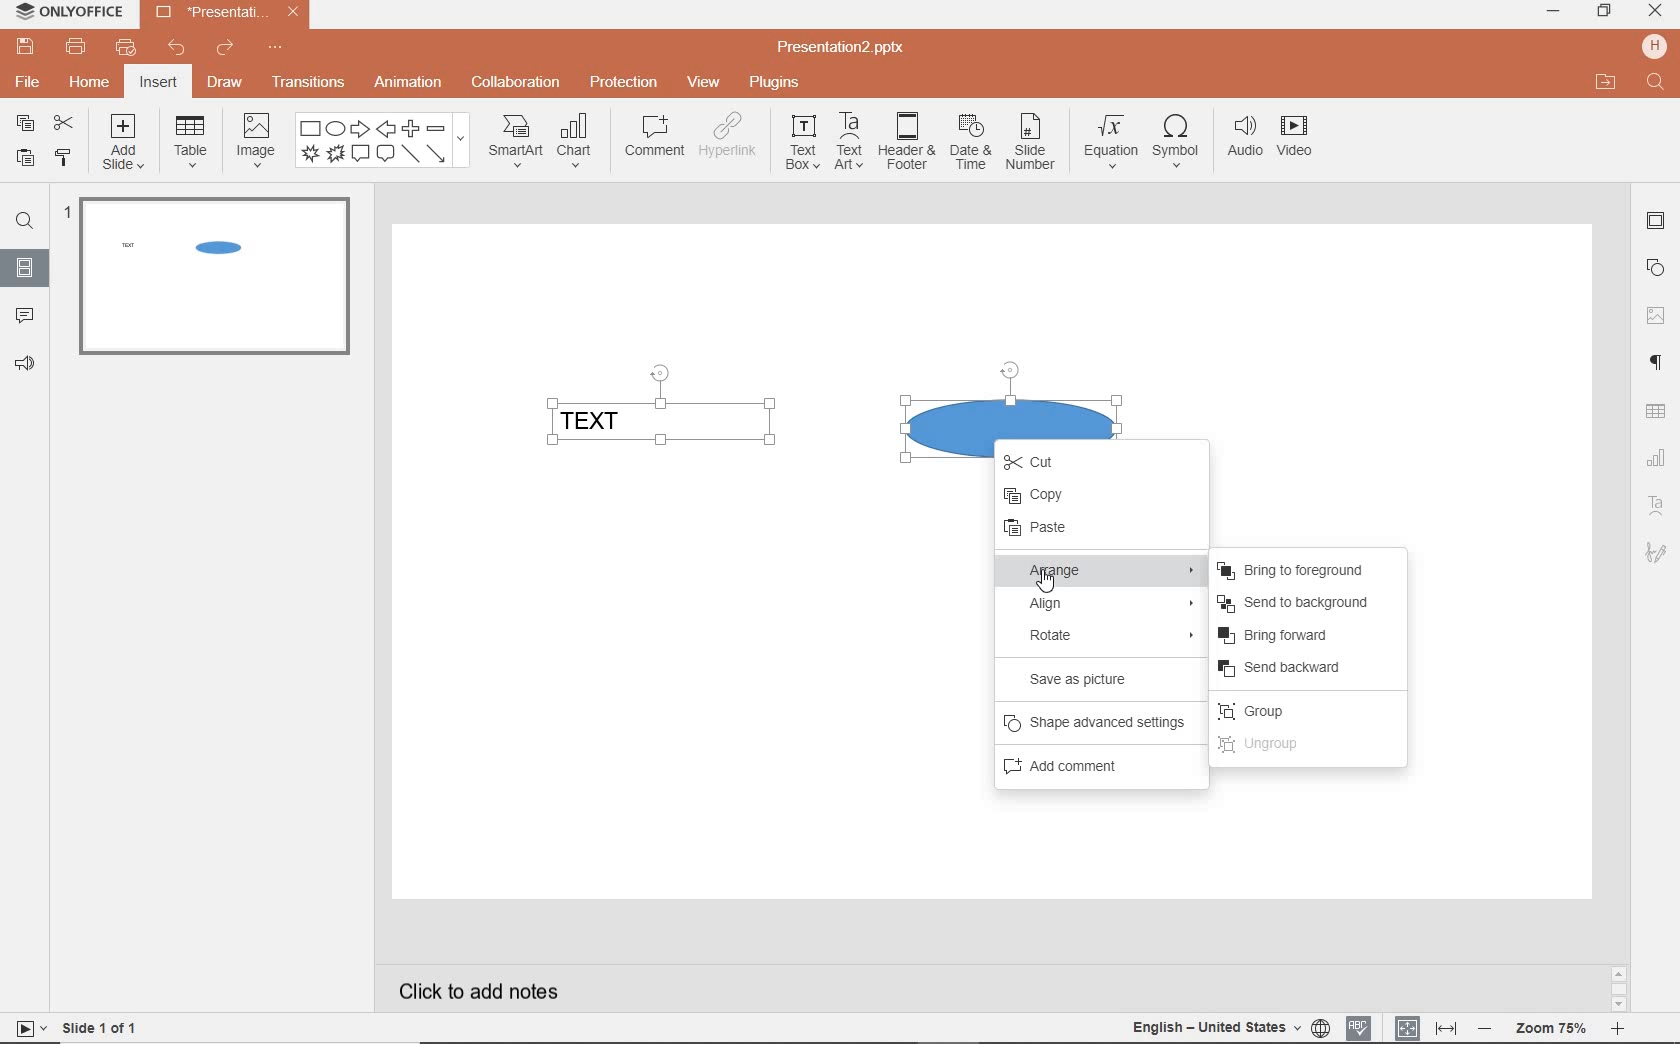 This screenshot has height=1044, width=1680. I want to click on file, so click(29, 83).